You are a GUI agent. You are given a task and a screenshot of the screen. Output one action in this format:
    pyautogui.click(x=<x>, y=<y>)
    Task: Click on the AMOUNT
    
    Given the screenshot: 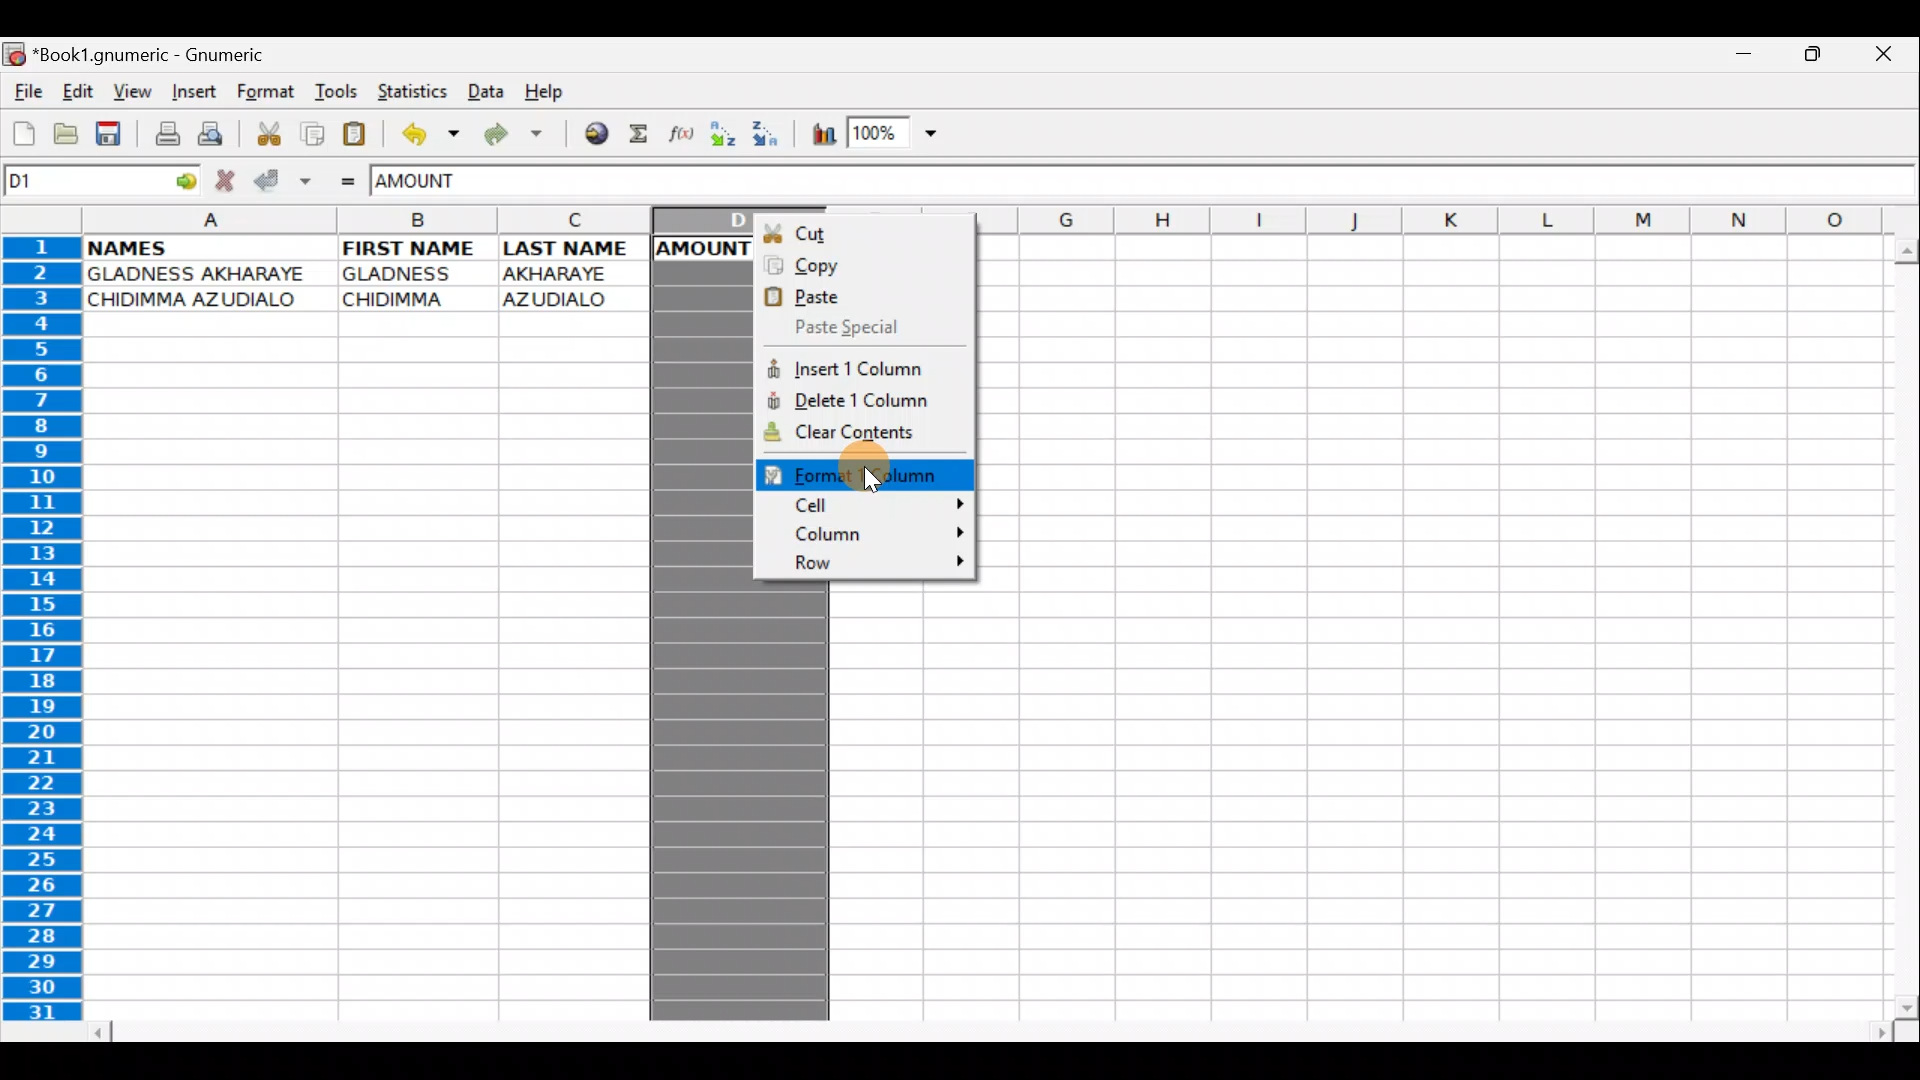 What is the action you would take?
    pyautogui.click(x=438, y=183)
    